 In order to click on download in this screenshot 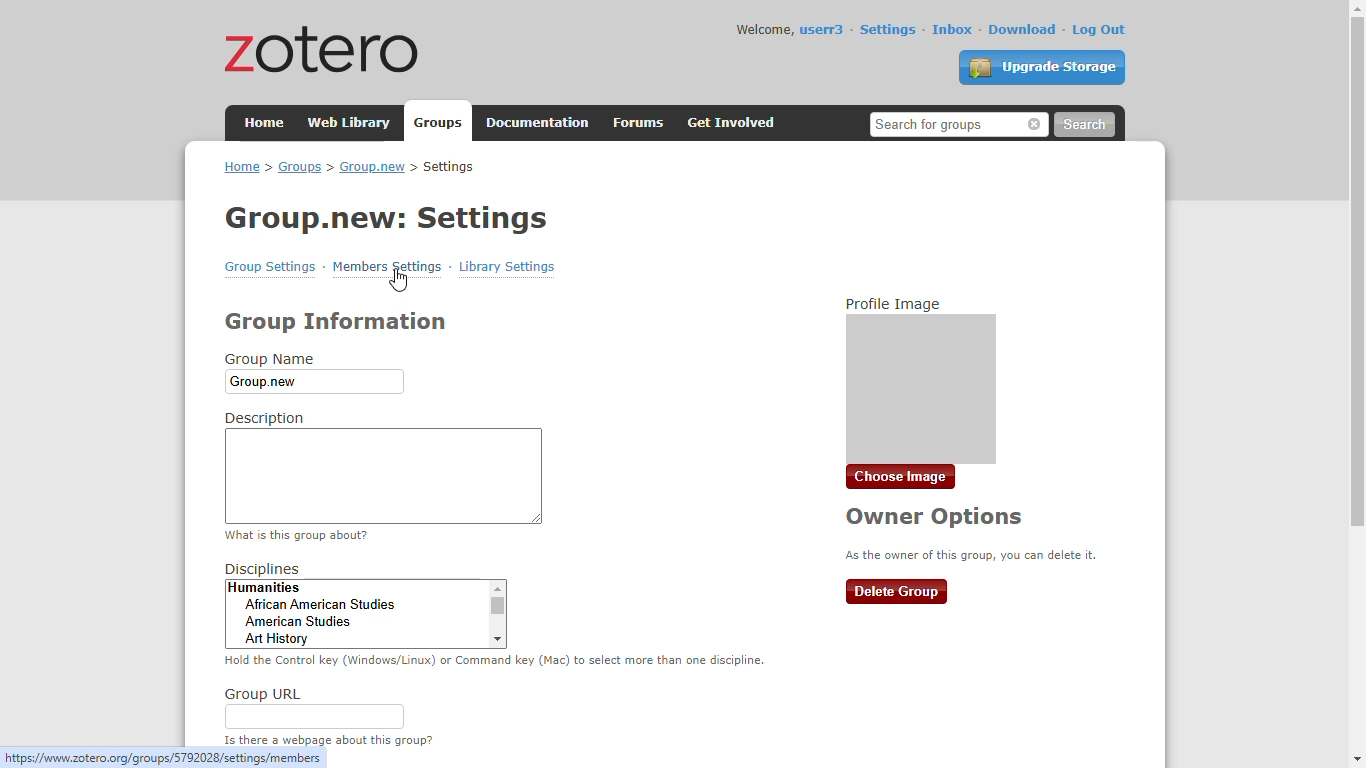, I will do `click(1024, 29)`.